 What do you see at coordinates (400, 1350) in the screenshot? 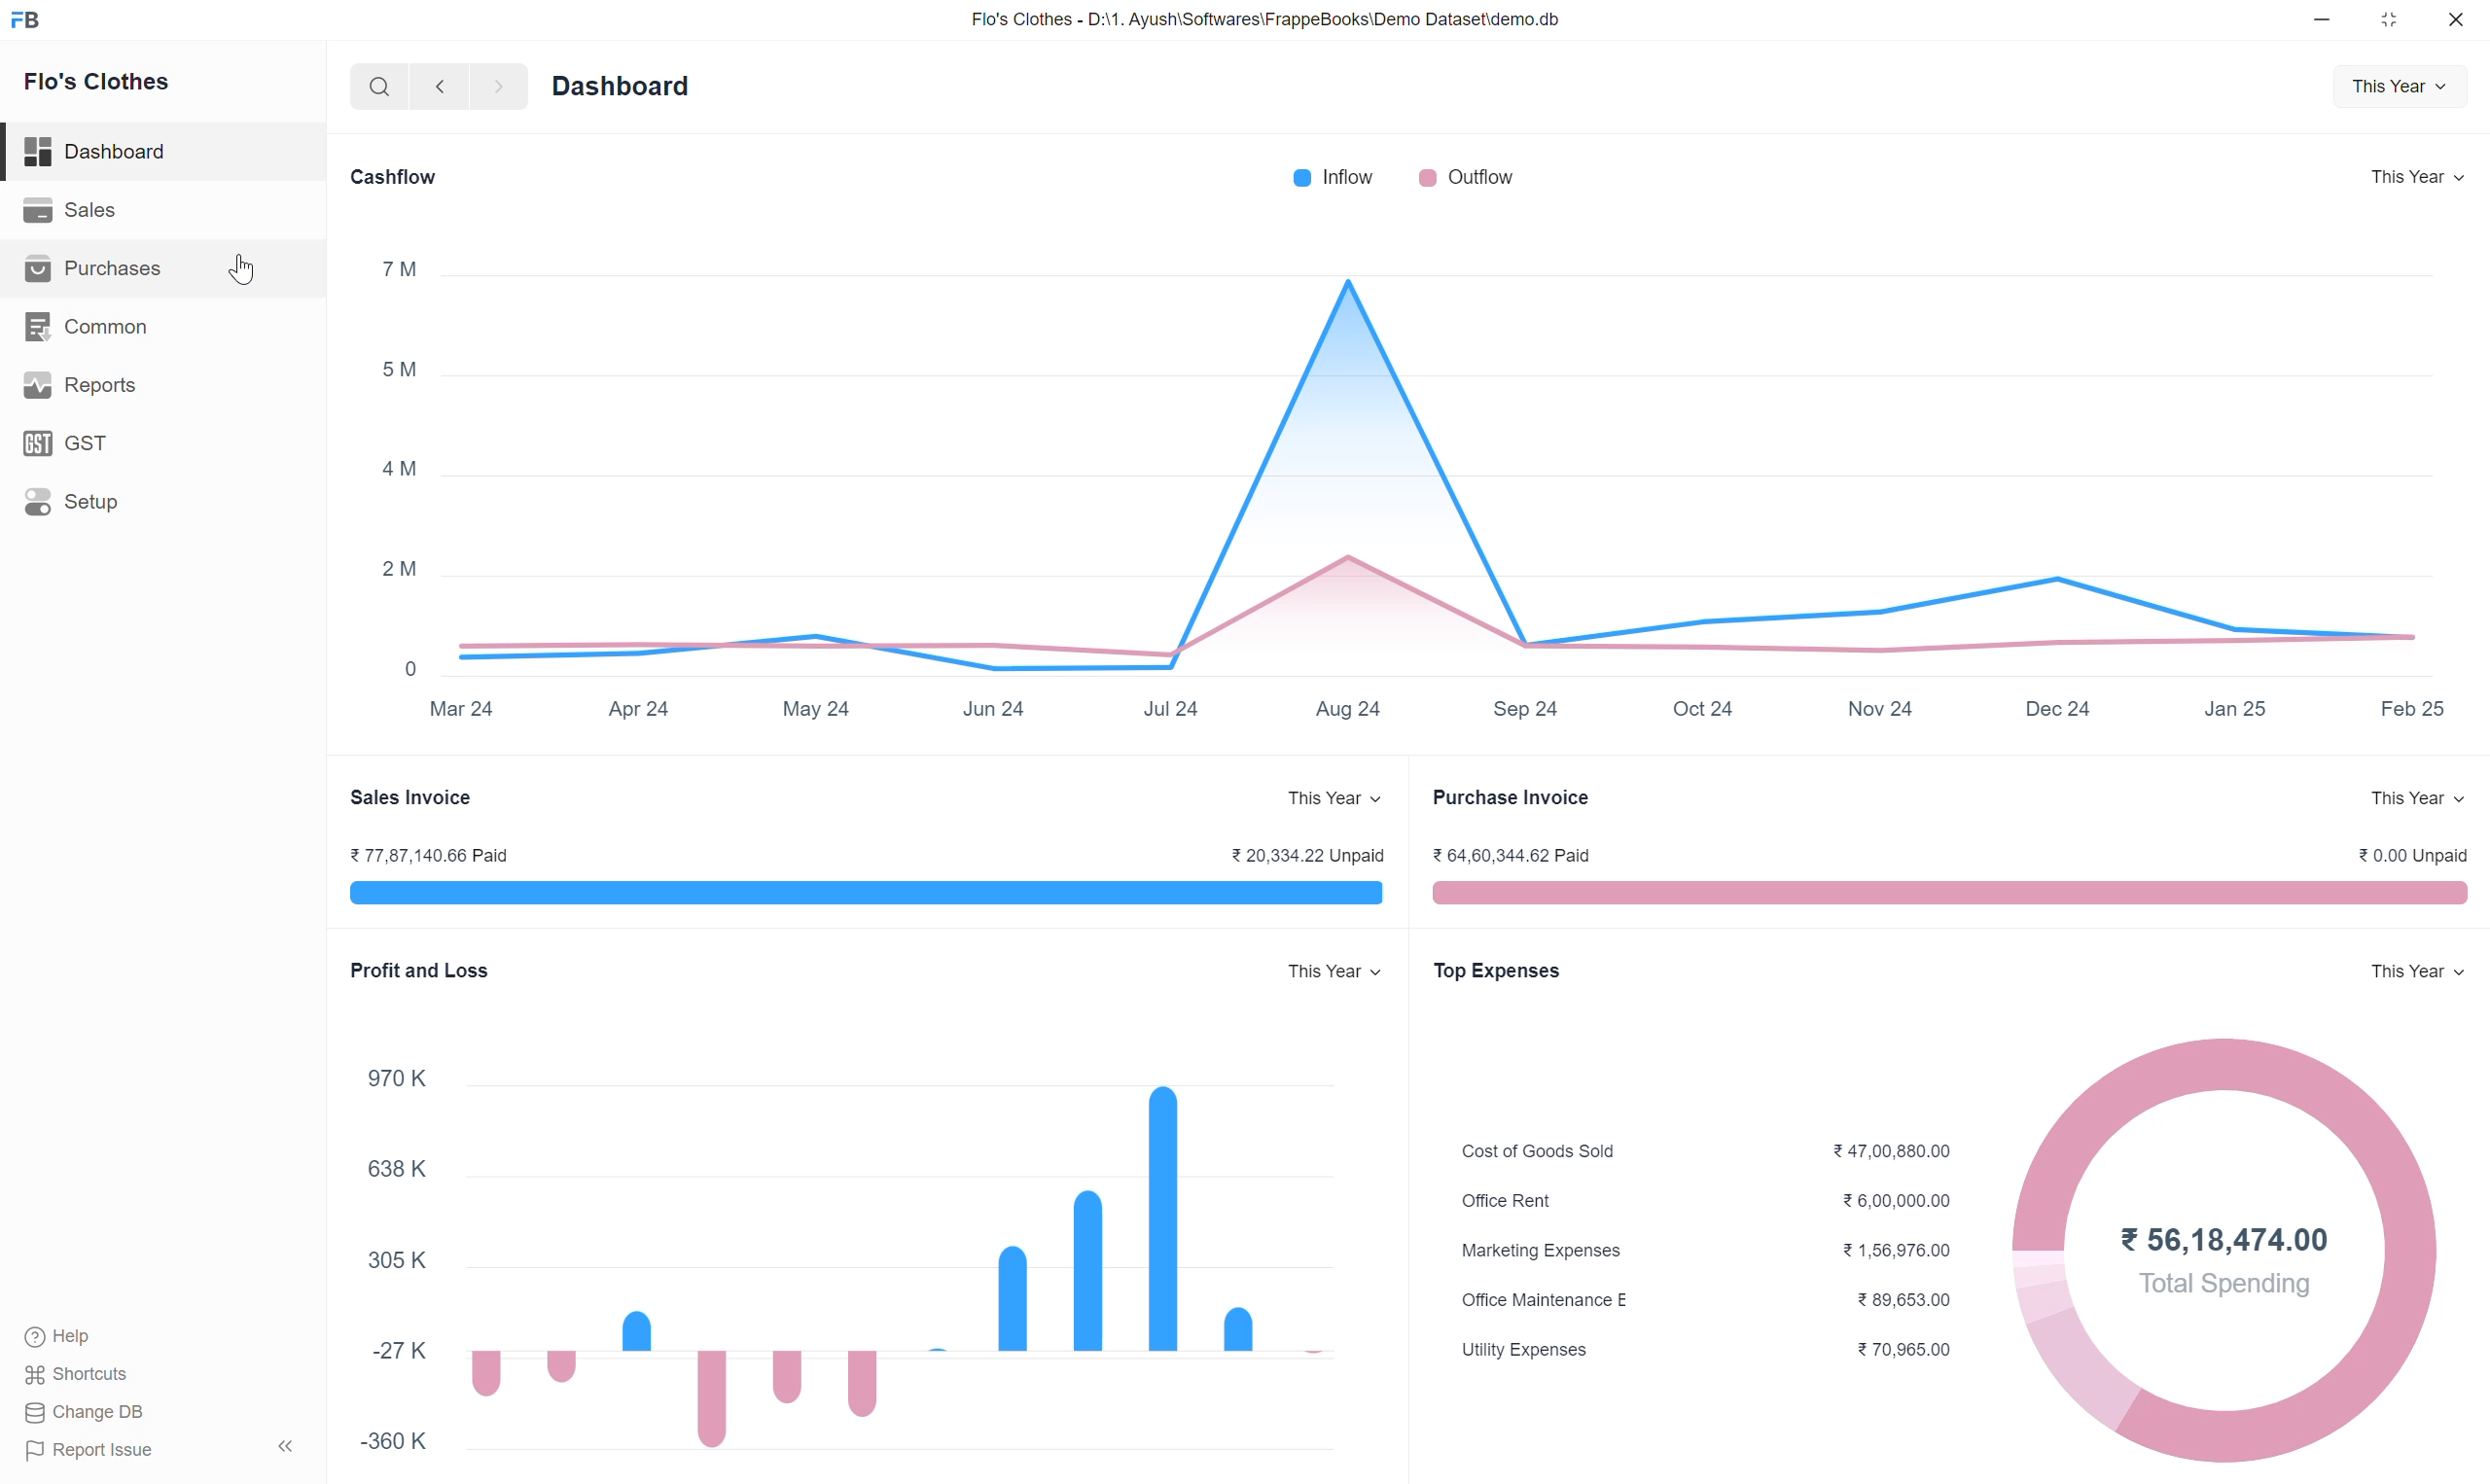
I see `-27 K` at bounding box center [400, 1350].